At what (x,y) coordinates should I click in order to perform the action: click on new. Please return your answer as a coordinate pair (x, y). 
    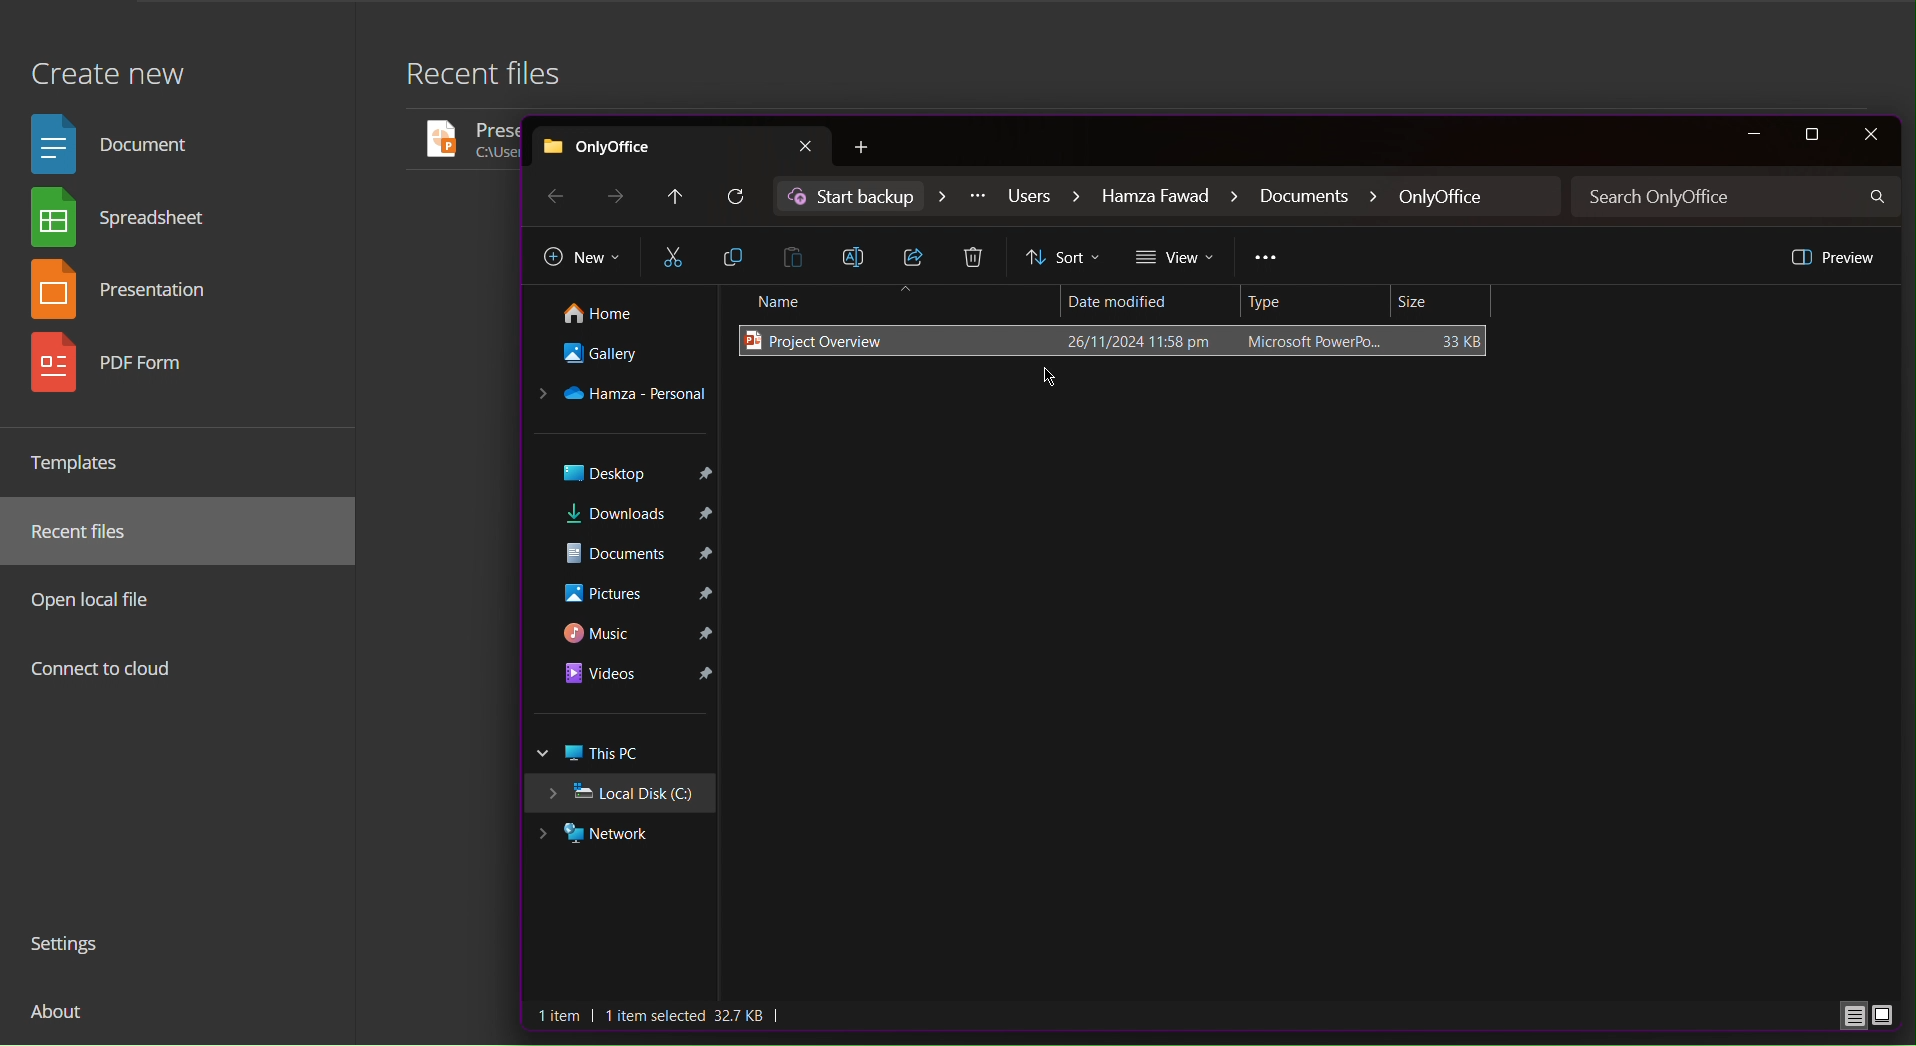
    Looking at the image, I should click on (870, 148).